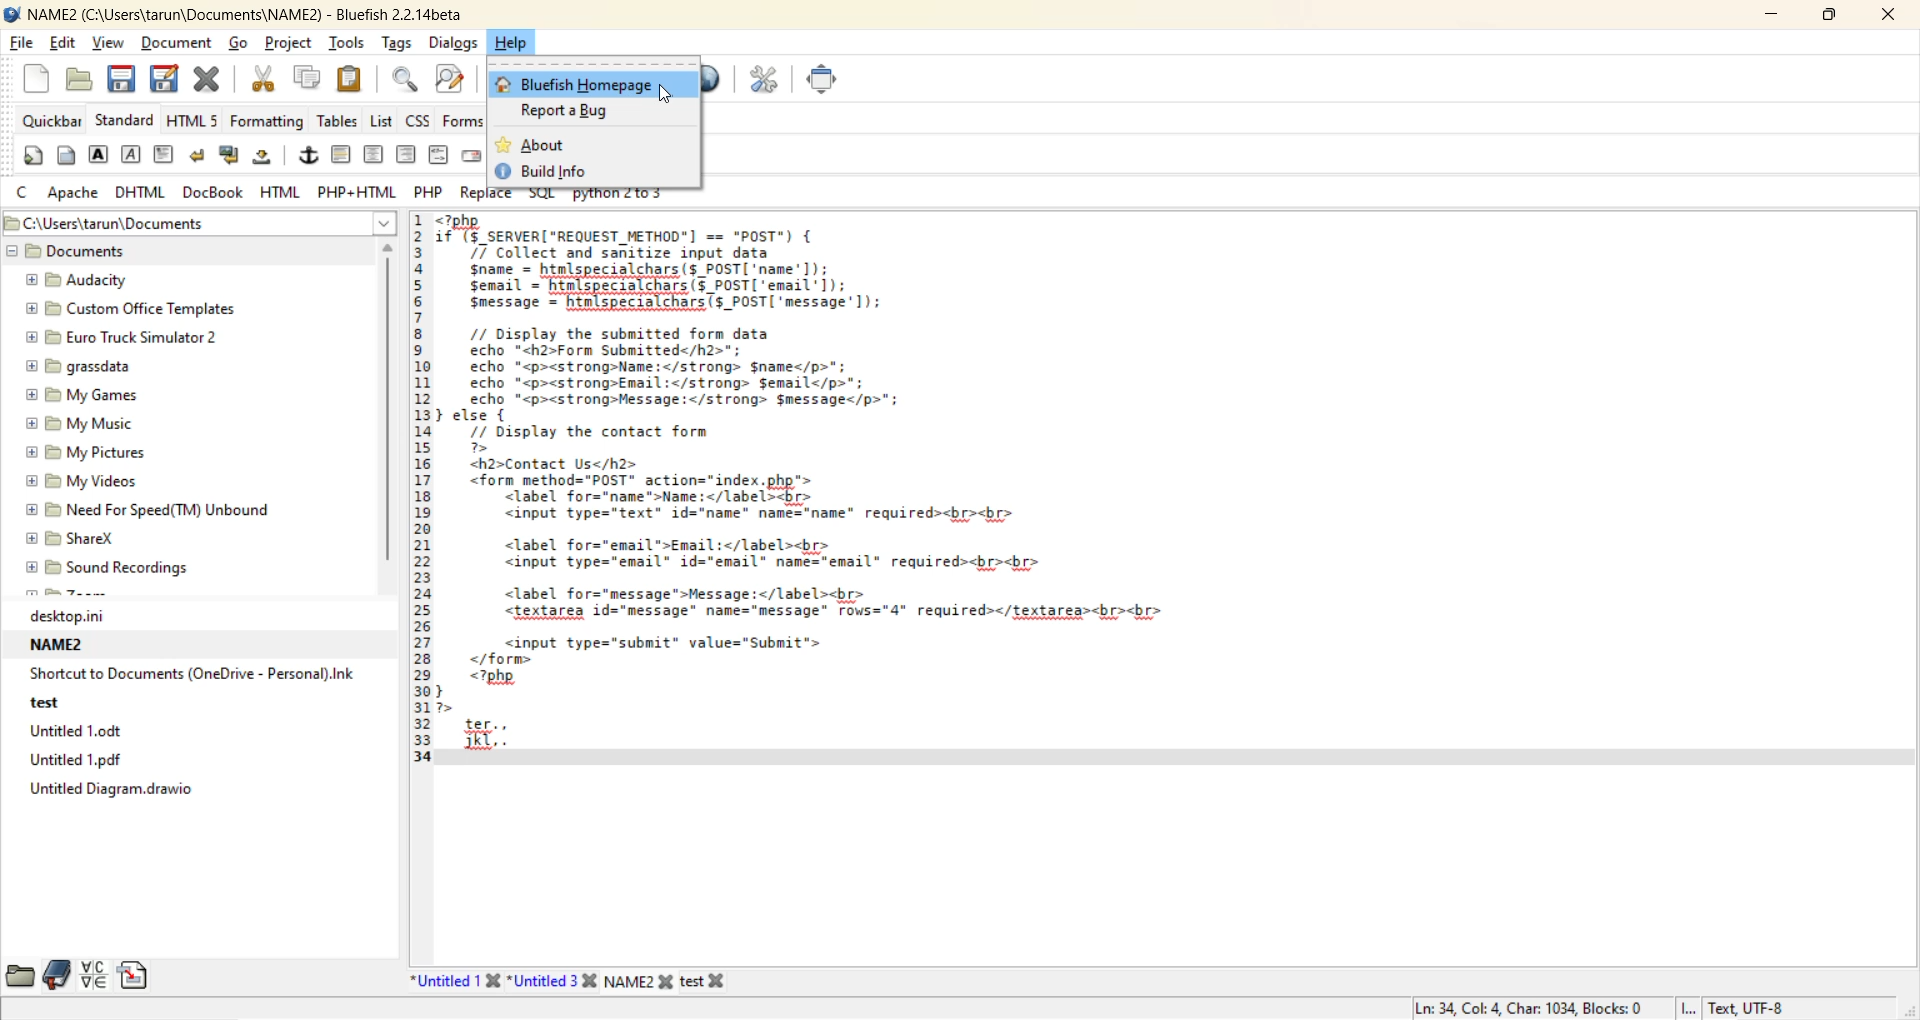  What do you see at coordinates (59, 973) in the screenshot?
I see `bookmarks` at bounding box center [59, 973].